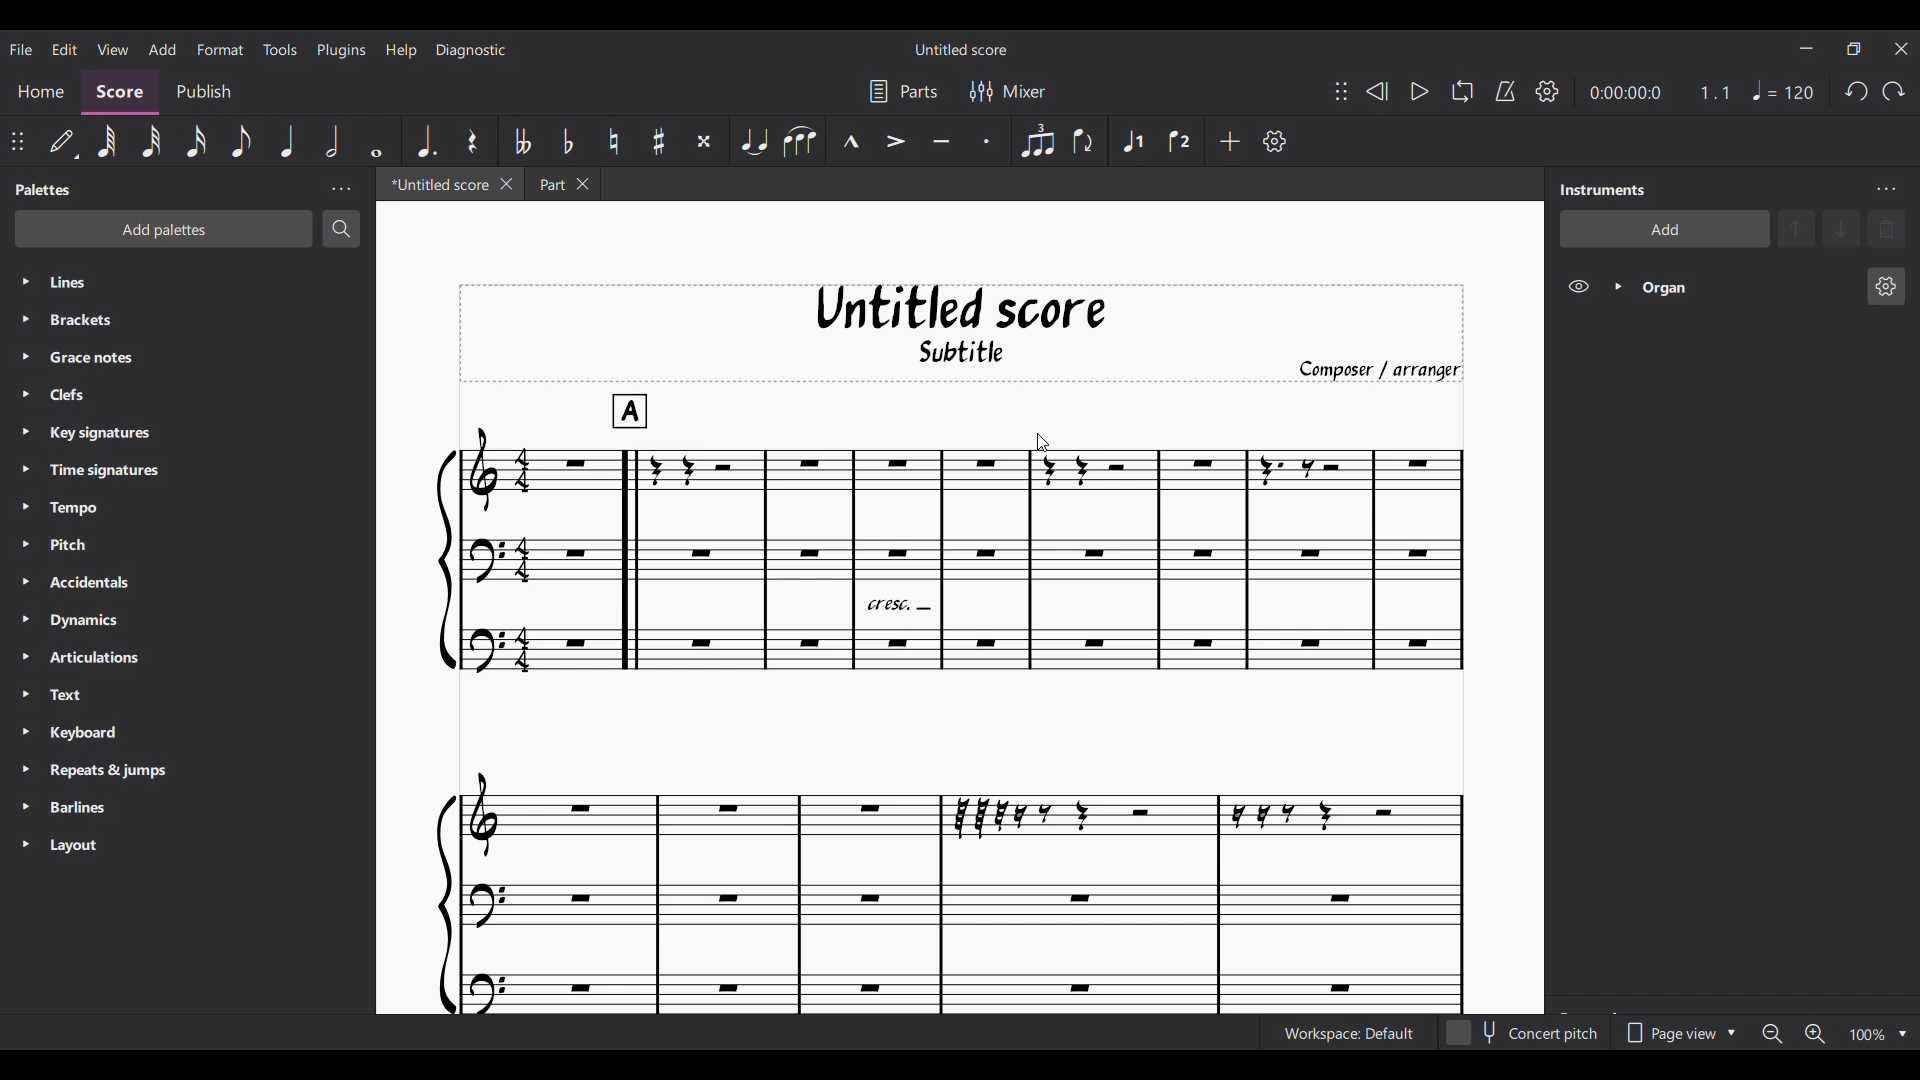 This screenshot has height=1080, width=1920. Describe the element at coordinates (375, 141) in the screenshot. I see `Whole note` at that location.